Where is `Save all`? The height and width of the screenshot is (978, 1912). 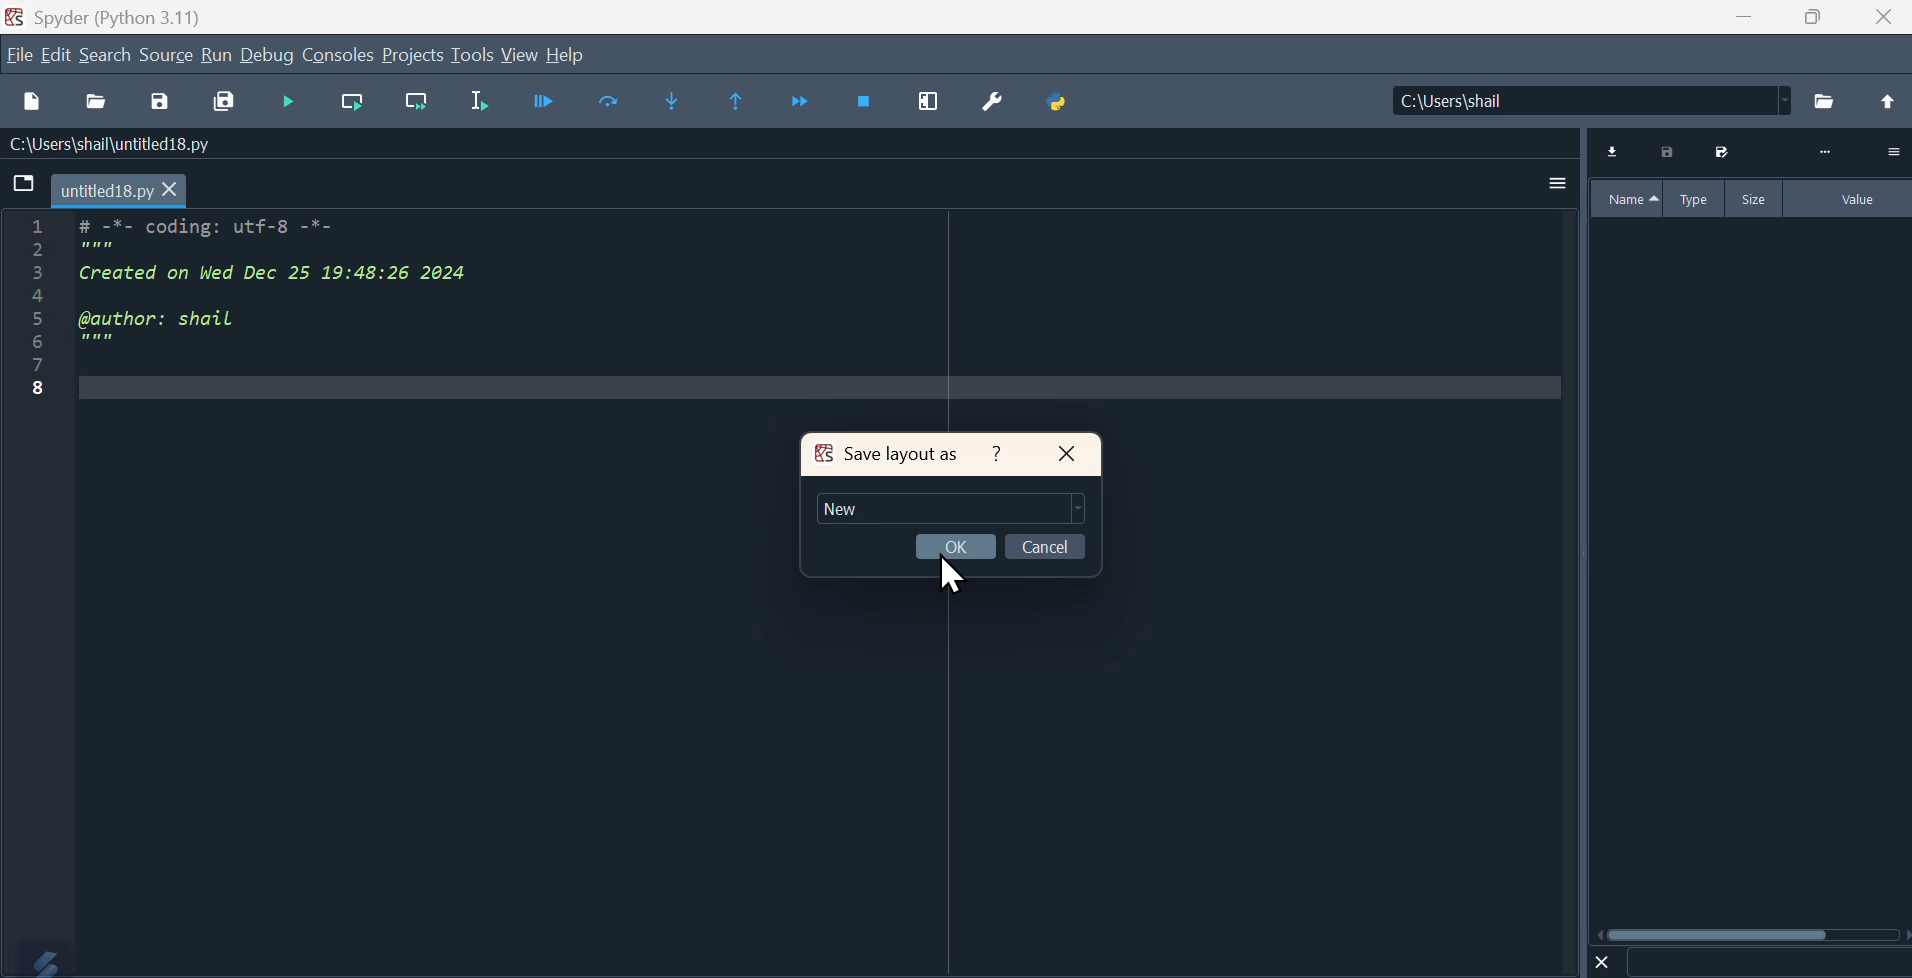 Save all is located at coordinates (224, 103).